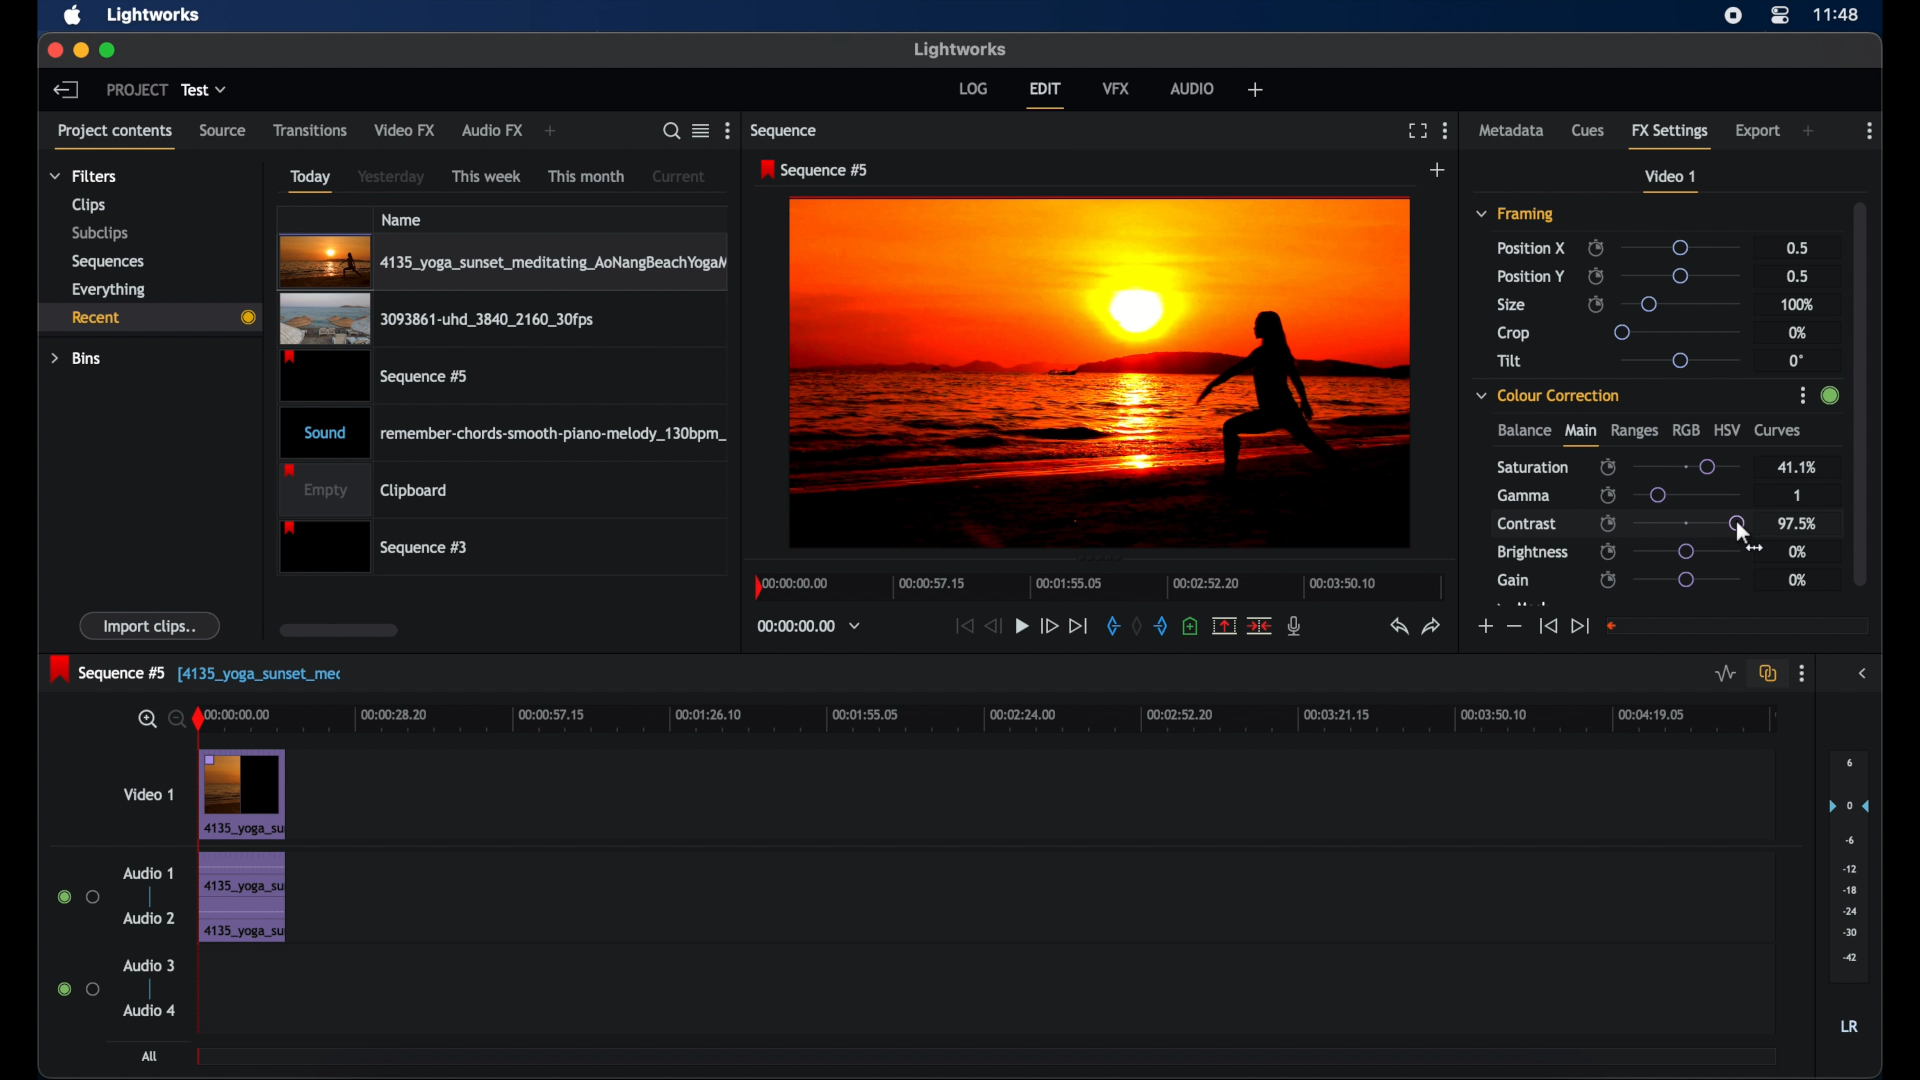  What do you see at coordinates (1531, 276) in the screenshot?
I see `position` at bounding box center [1531, 276].